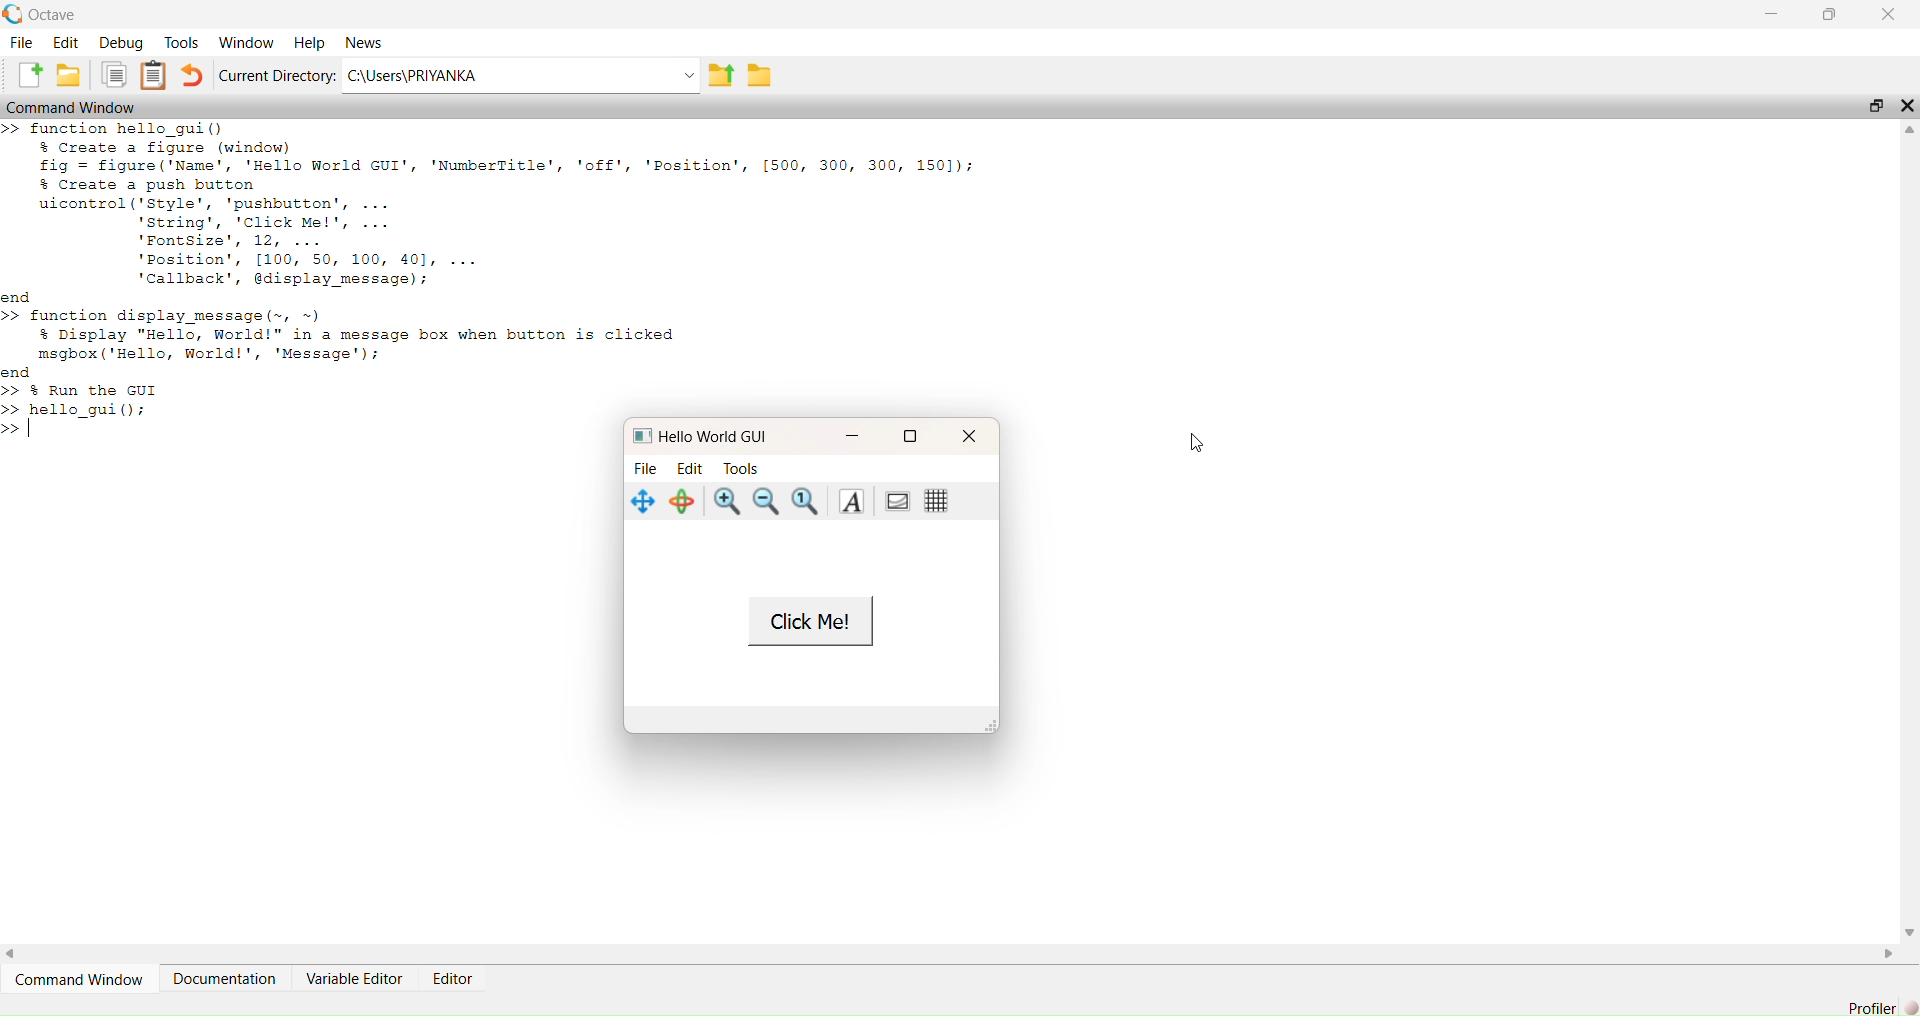 The height and width of the screenshot is (1016, 1920). What do you see at coordinates (69, 78) in the screenshot?
I see `save` at bounding box center [69, 78].